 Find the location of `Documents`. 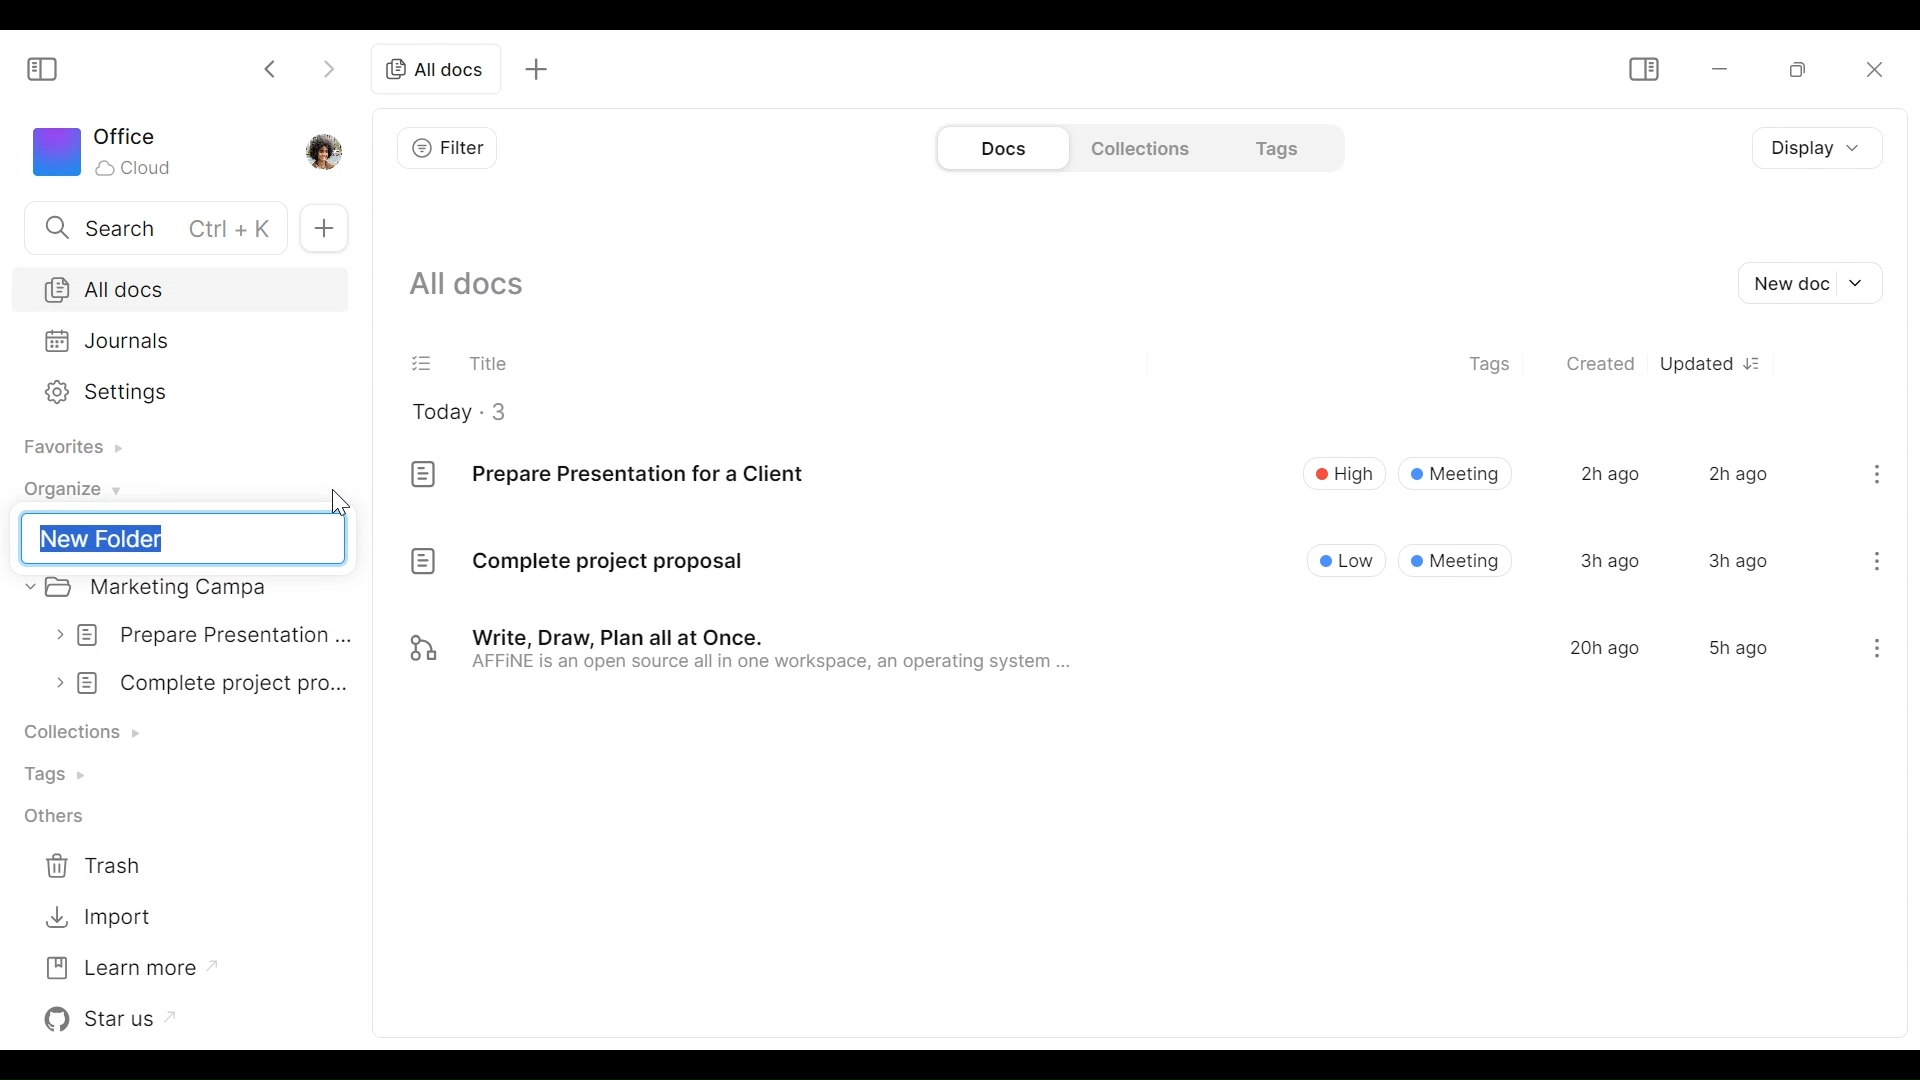

Documents is located at coordinates (1001, 148).